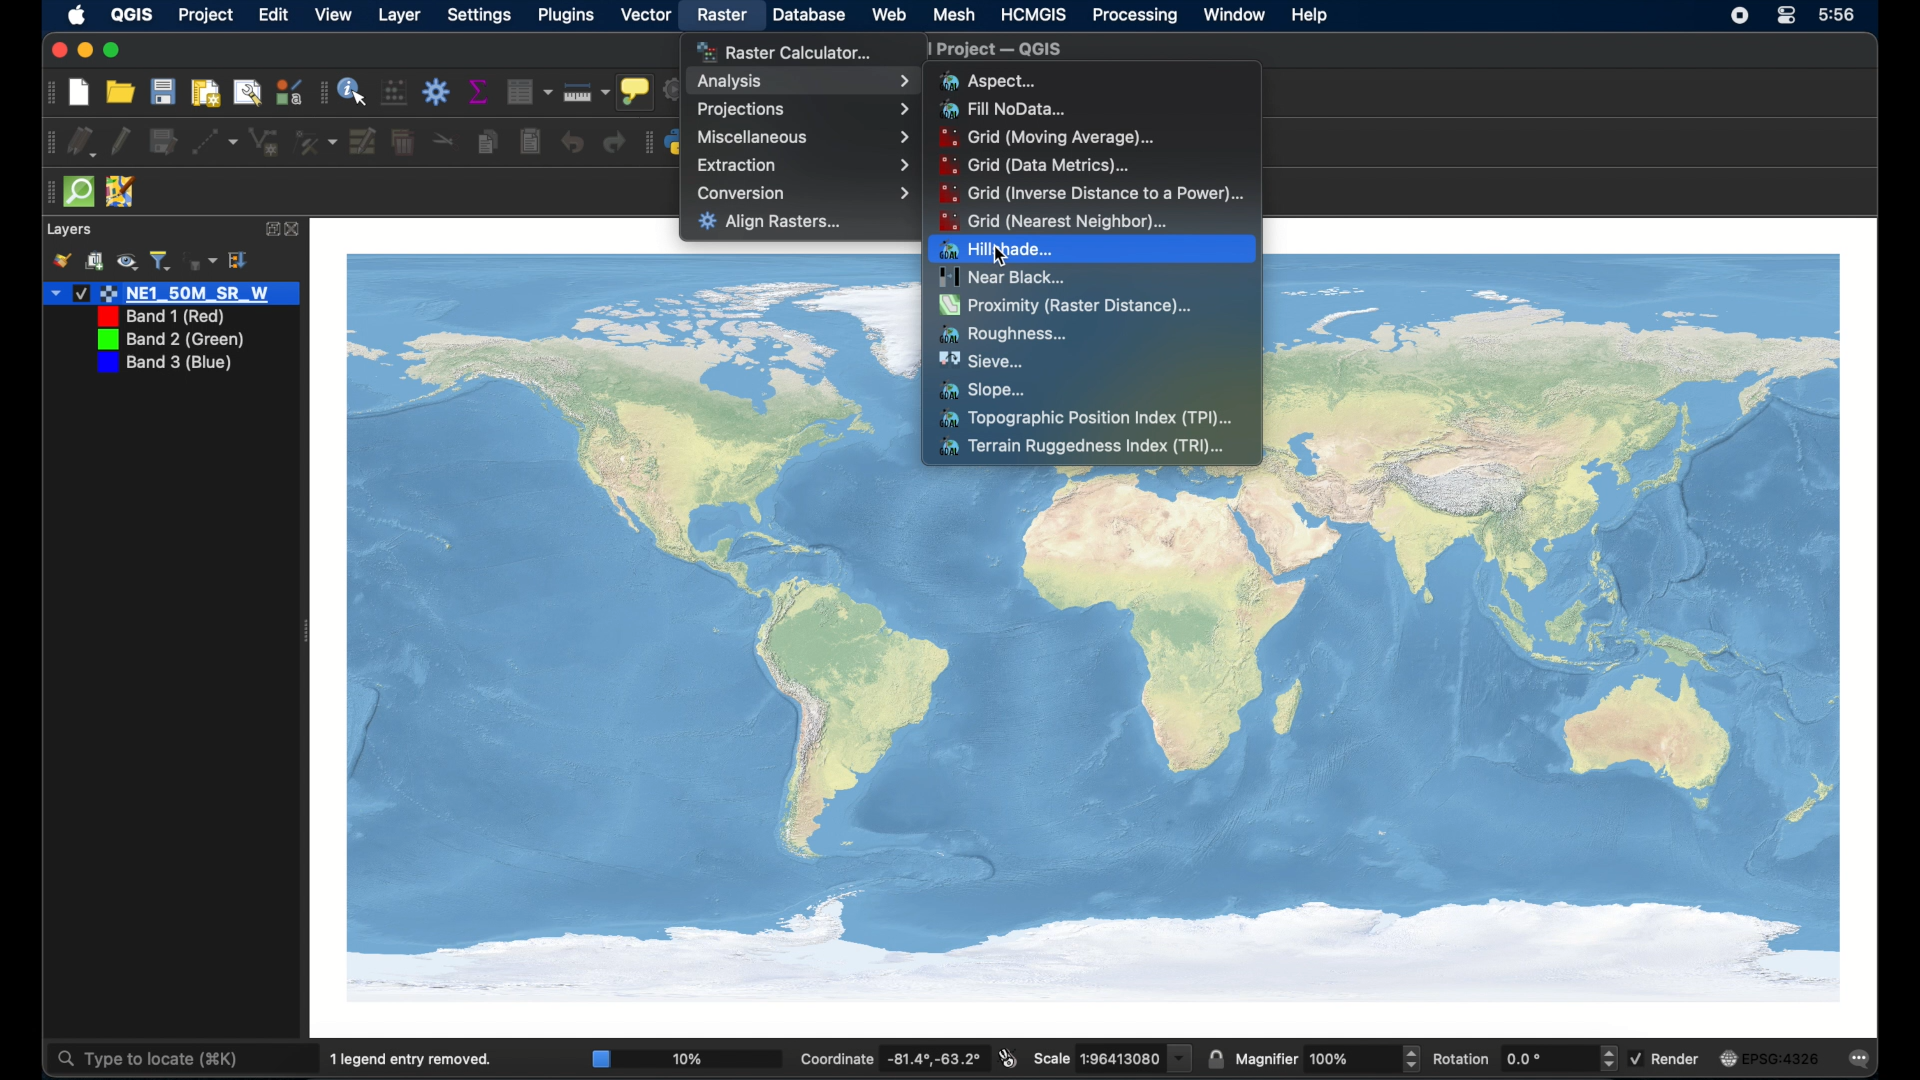 This screenshot has width=1920, height=1080. What do you see at coordinates (336, 15) in the screenshot?
I see `view` at bounding box center [336, 15].